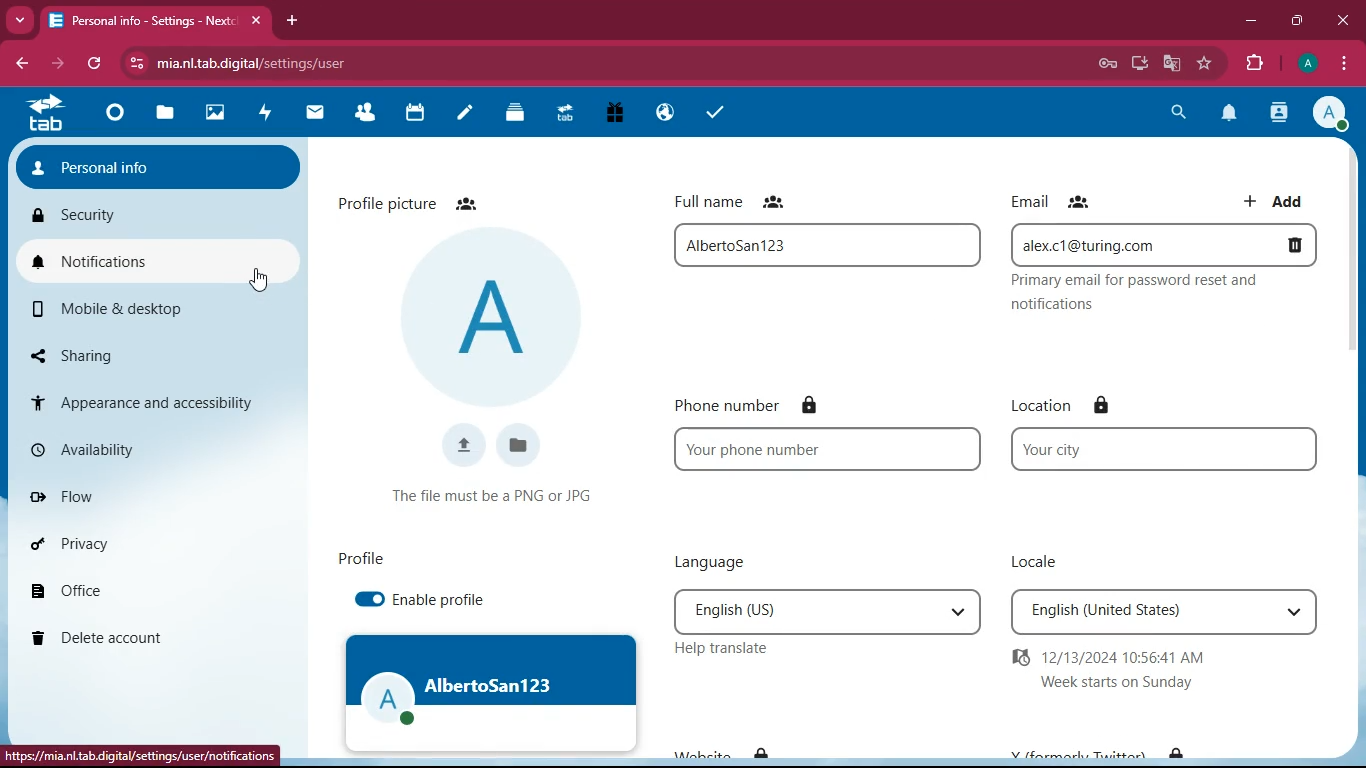  What do you see at coordinates (614, 114) in the screenshot?
I see `Free Trail PC` at bounding box center [614, 114].